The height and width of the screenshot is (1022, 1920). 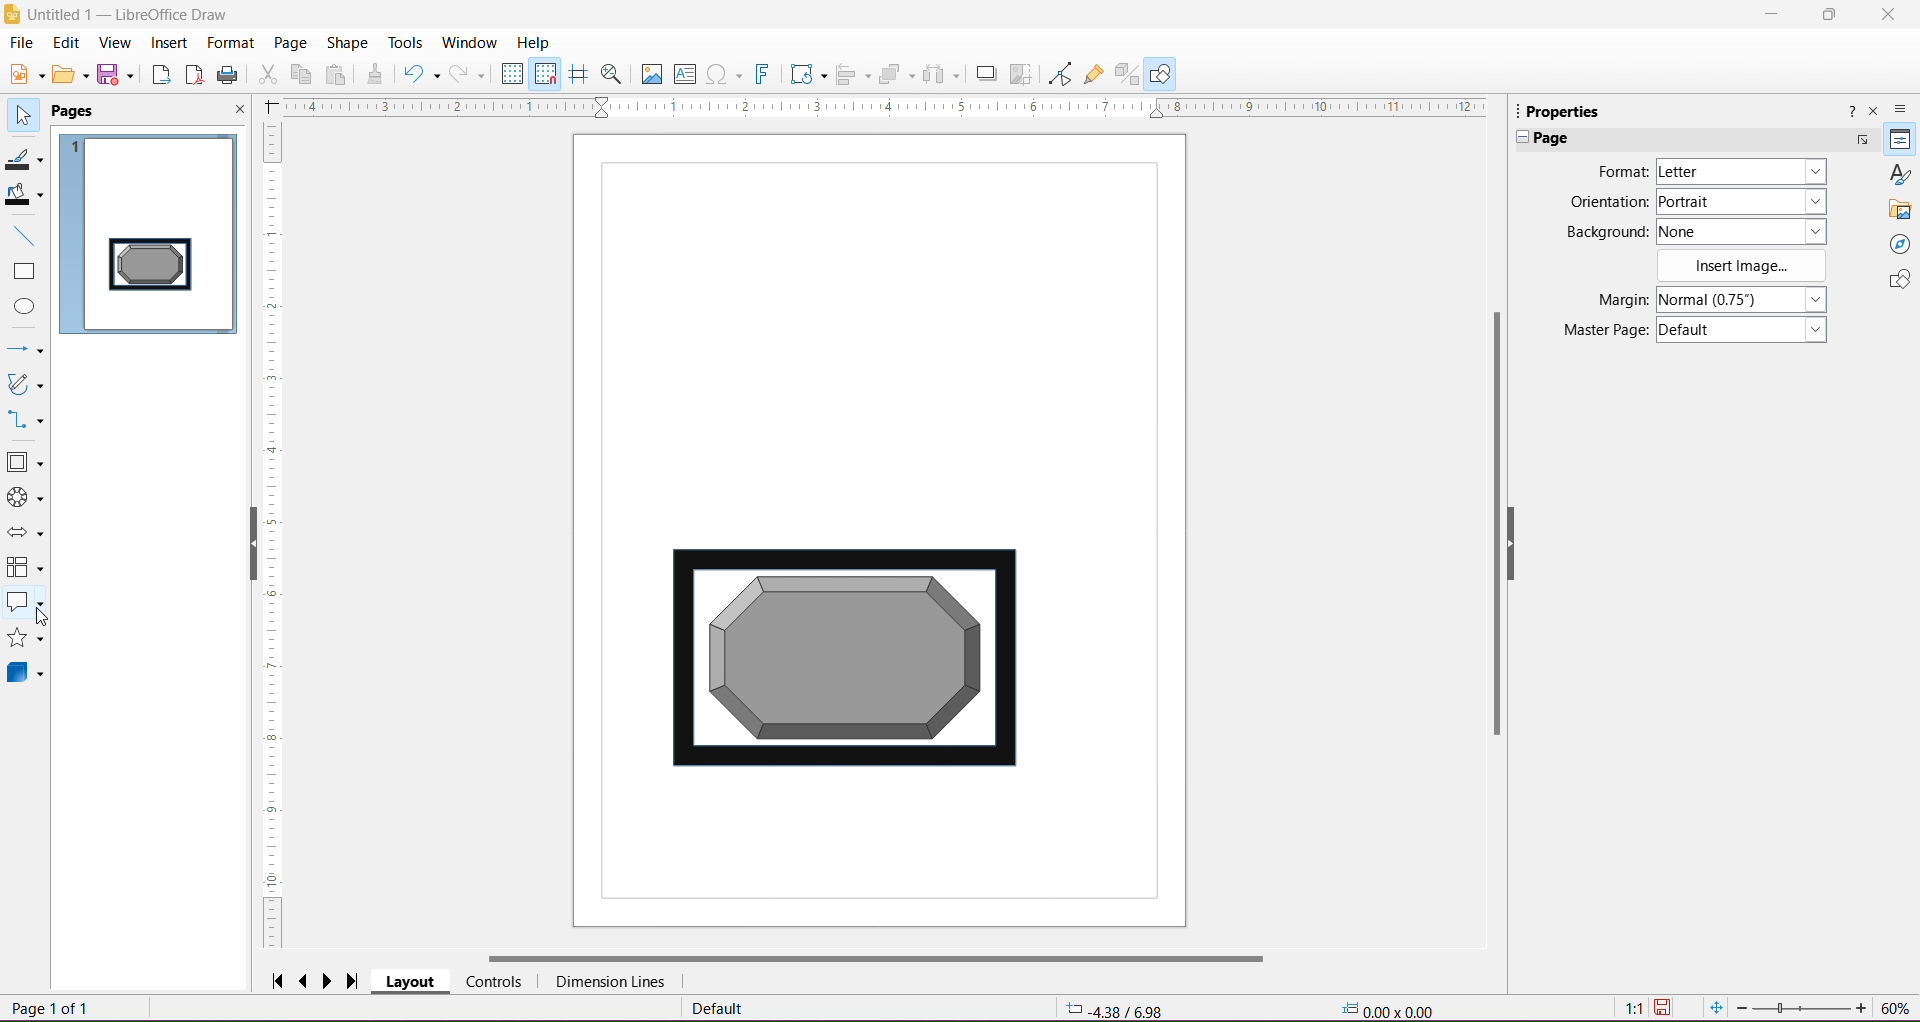 What do you see at coordinates (1745, 200) in the screenshot?
I see `Select page orientation` at bounding box center [1745, 200].